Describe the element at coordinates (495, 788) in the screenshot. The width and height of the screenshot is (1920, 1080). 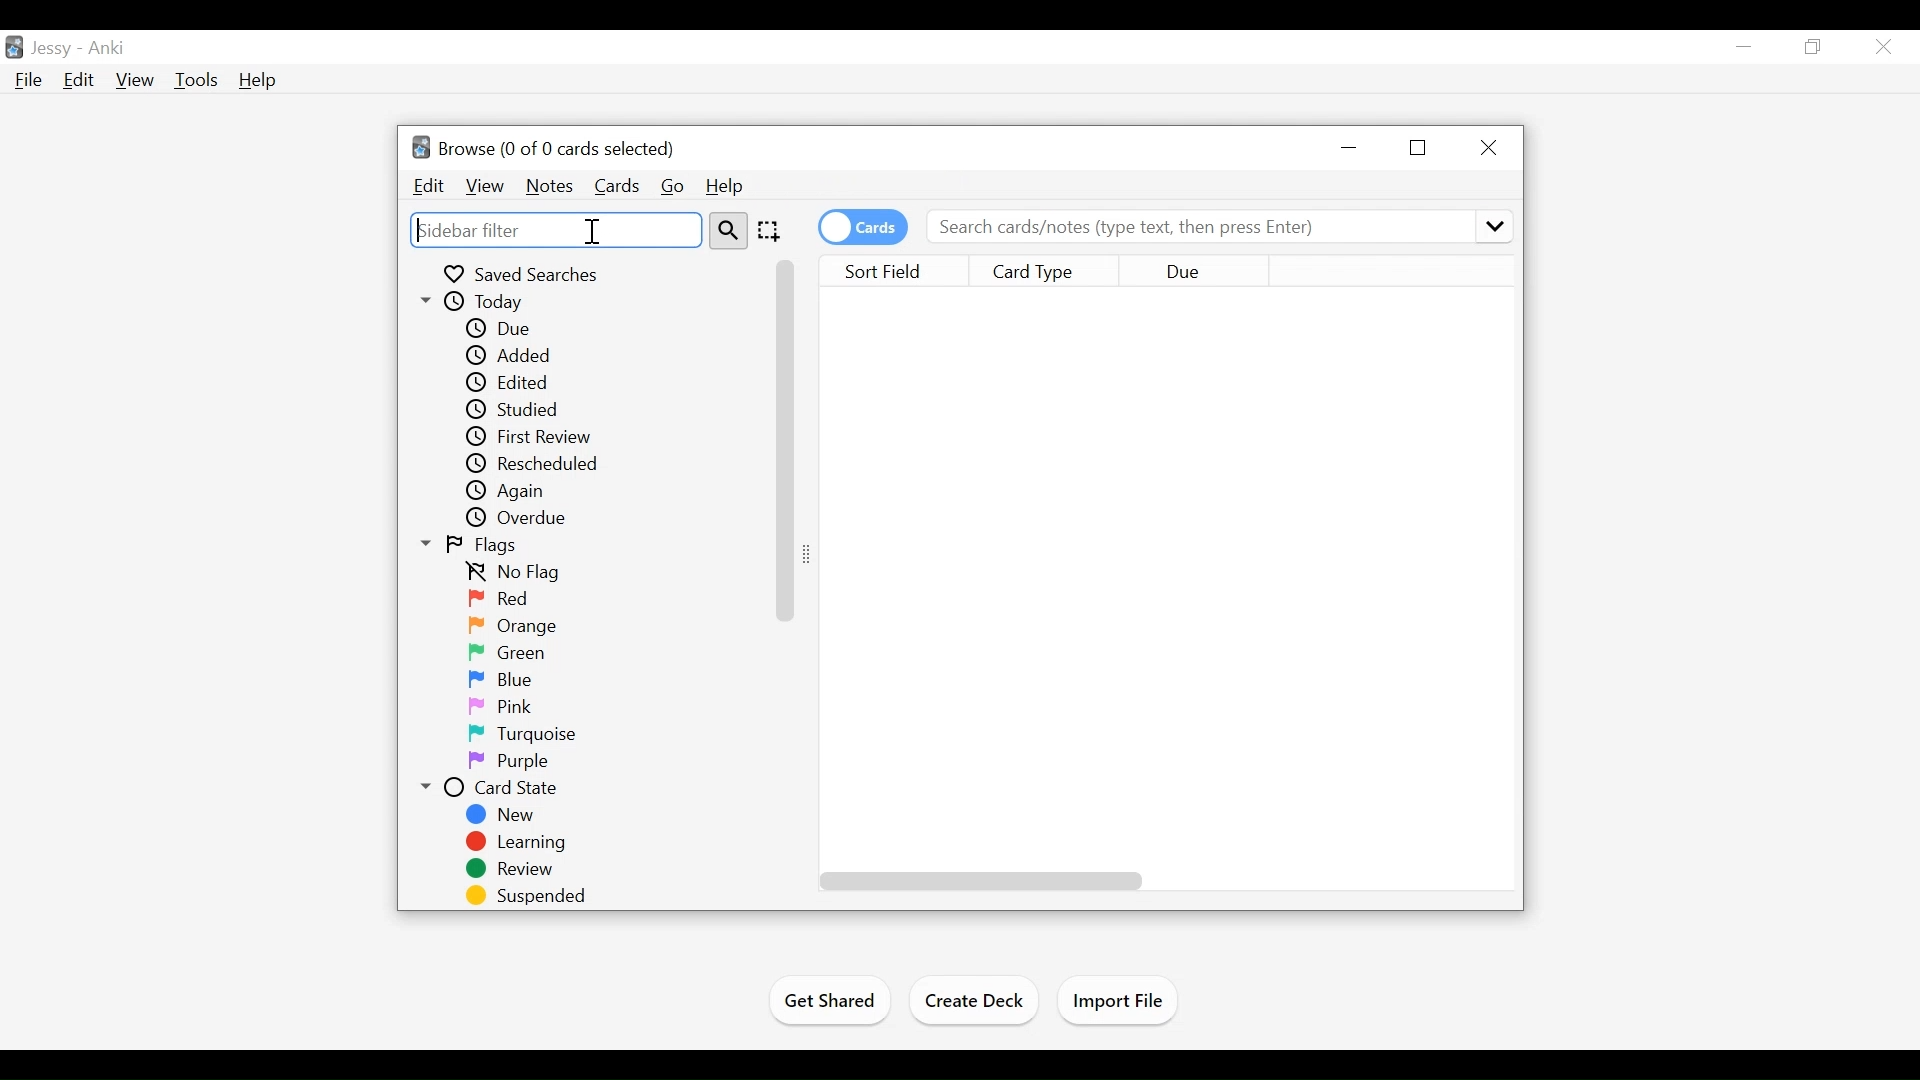
I see `Card State` at that location.